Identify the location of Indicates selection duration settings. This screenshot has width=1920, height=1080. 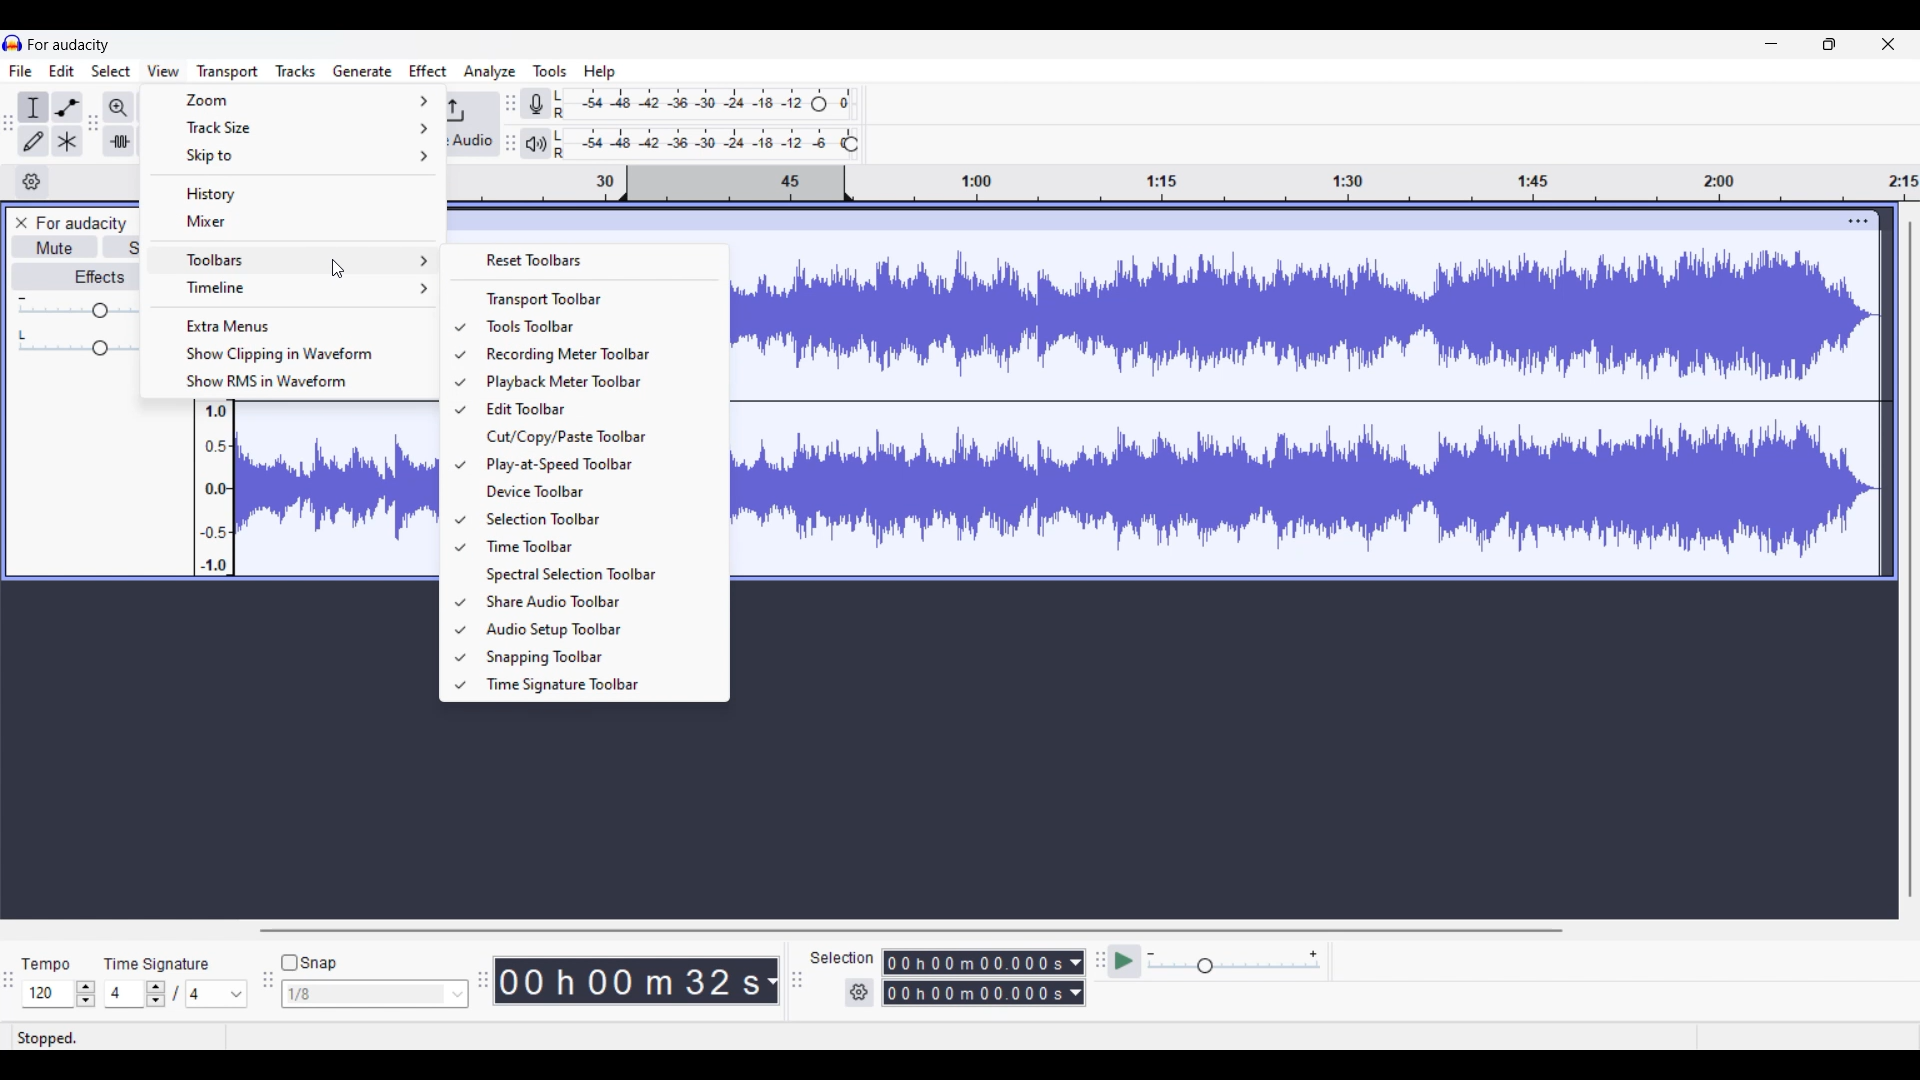
(843, 957).